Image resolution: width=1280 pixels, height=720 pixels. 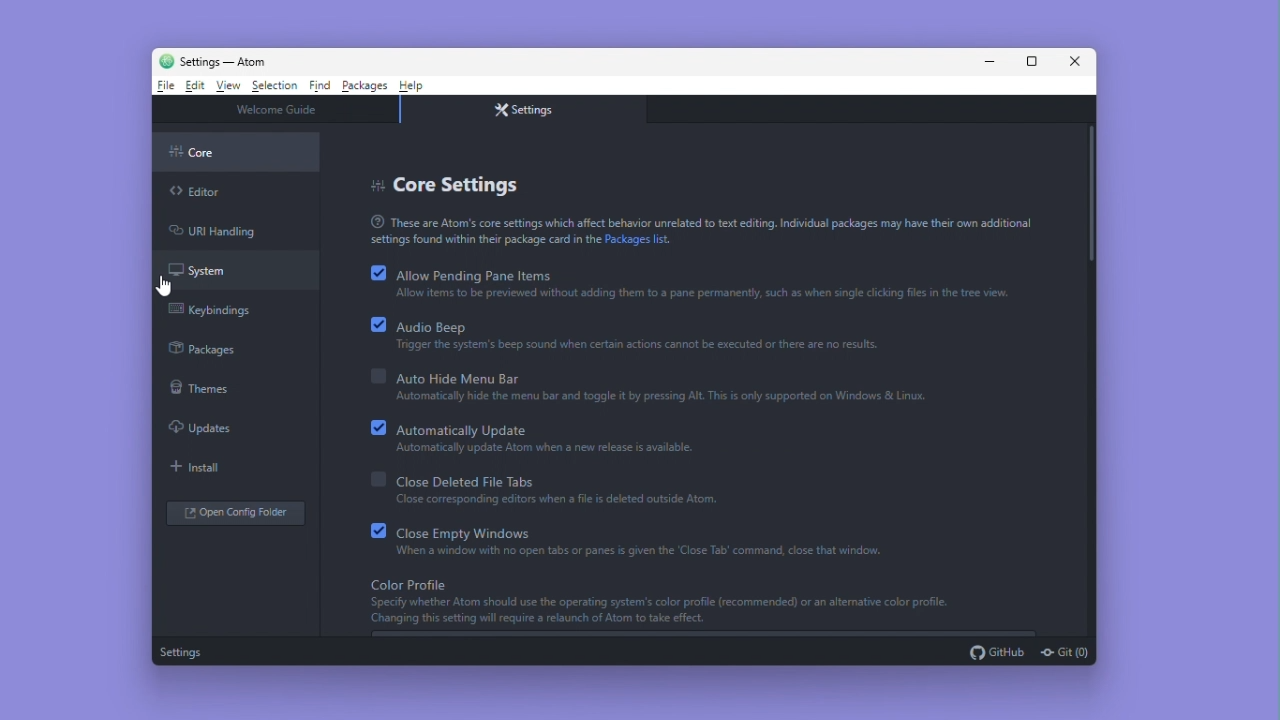 I want to click on close deleted file tabs, so click(x=451, y=480).